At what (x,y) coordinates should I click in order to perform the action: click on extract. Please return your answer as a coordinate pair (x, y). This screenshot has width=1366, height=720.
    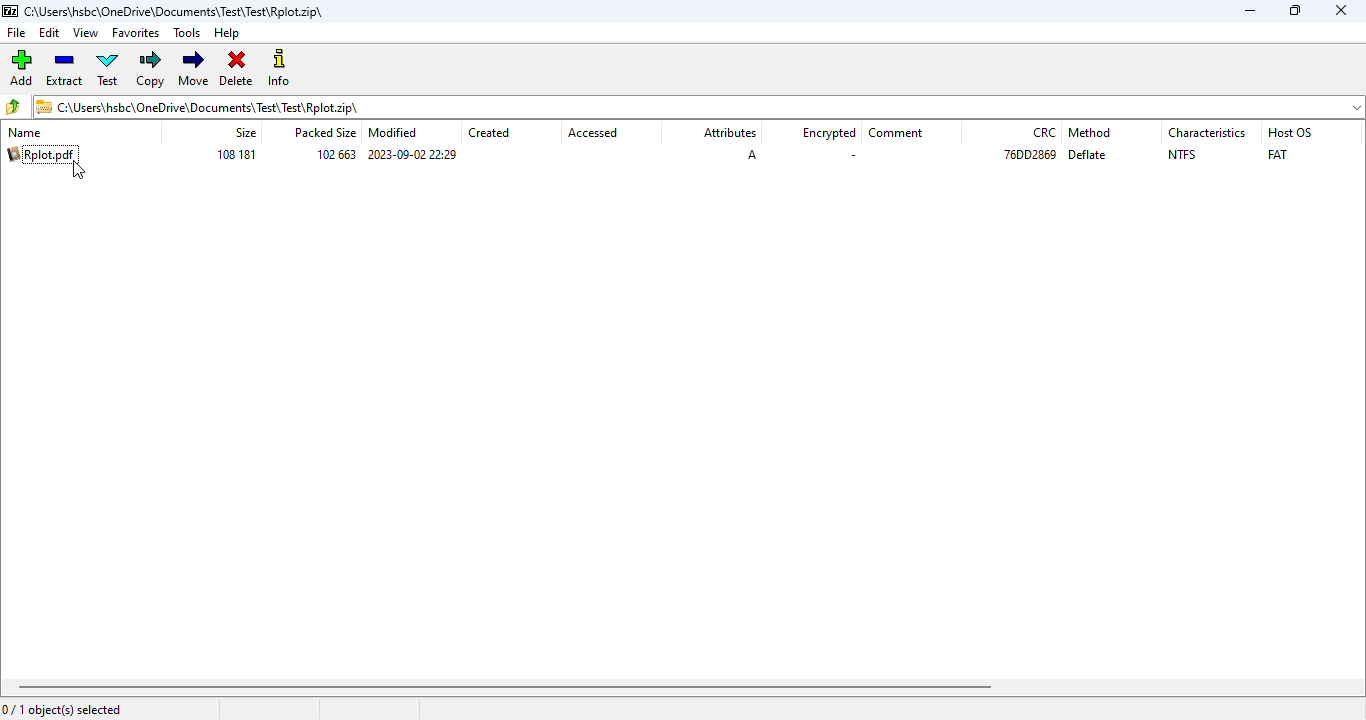
    Looking at the image, I should click on (65, 69).